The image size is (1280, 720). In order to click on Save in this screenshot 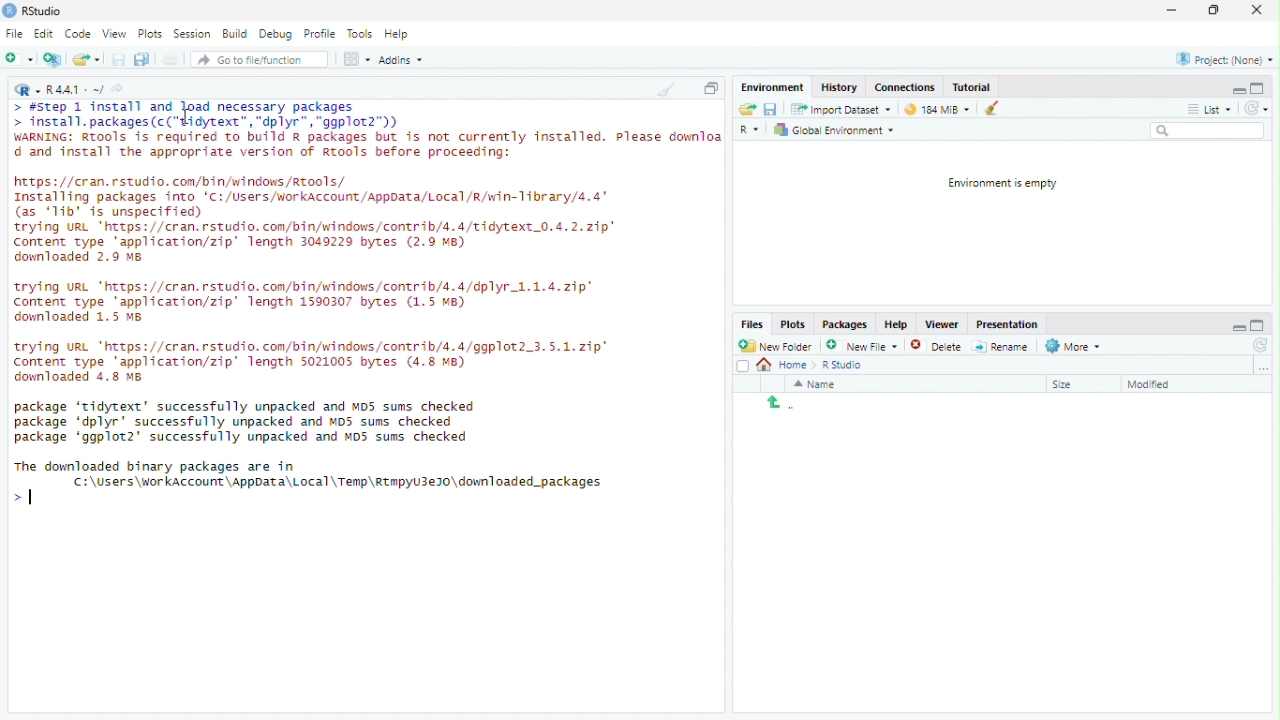, I will do `click(119, 59)`.